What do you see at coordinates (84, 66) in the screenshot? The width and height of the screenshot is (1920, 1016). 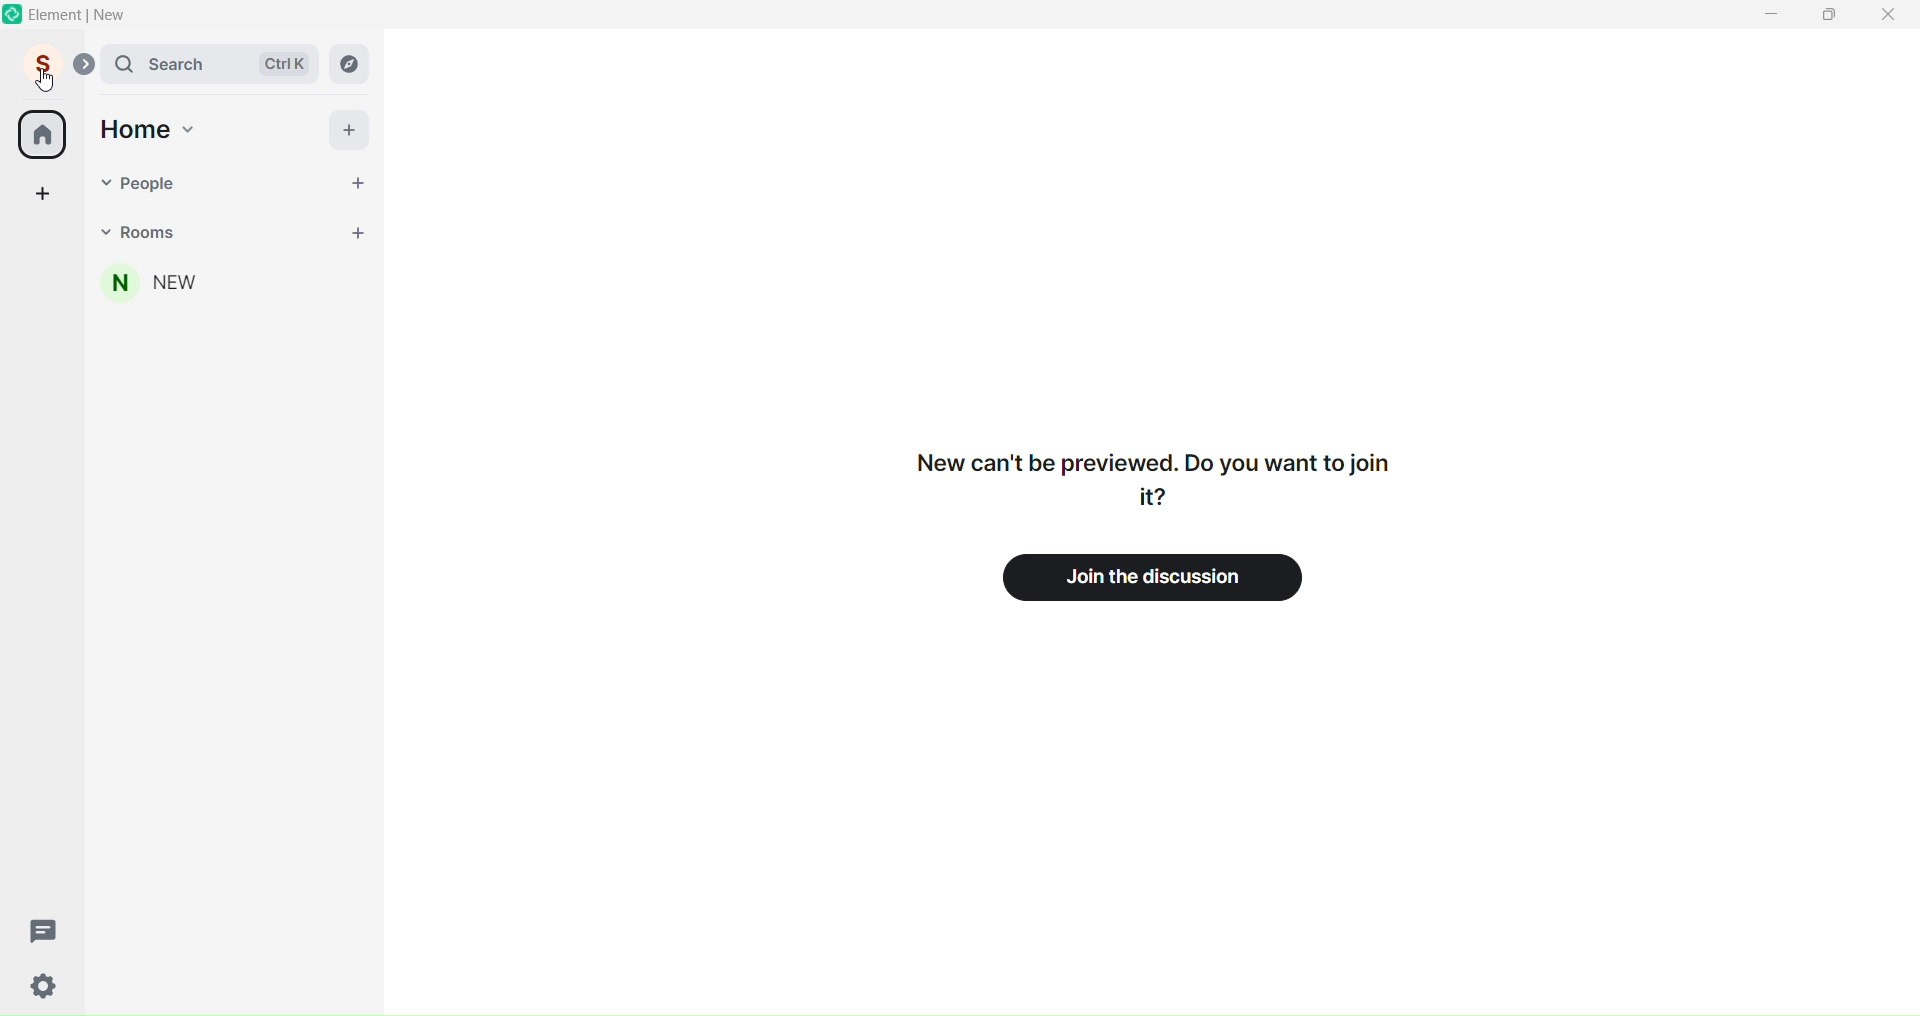 I see `Expand` at bounding box center [84, 66].